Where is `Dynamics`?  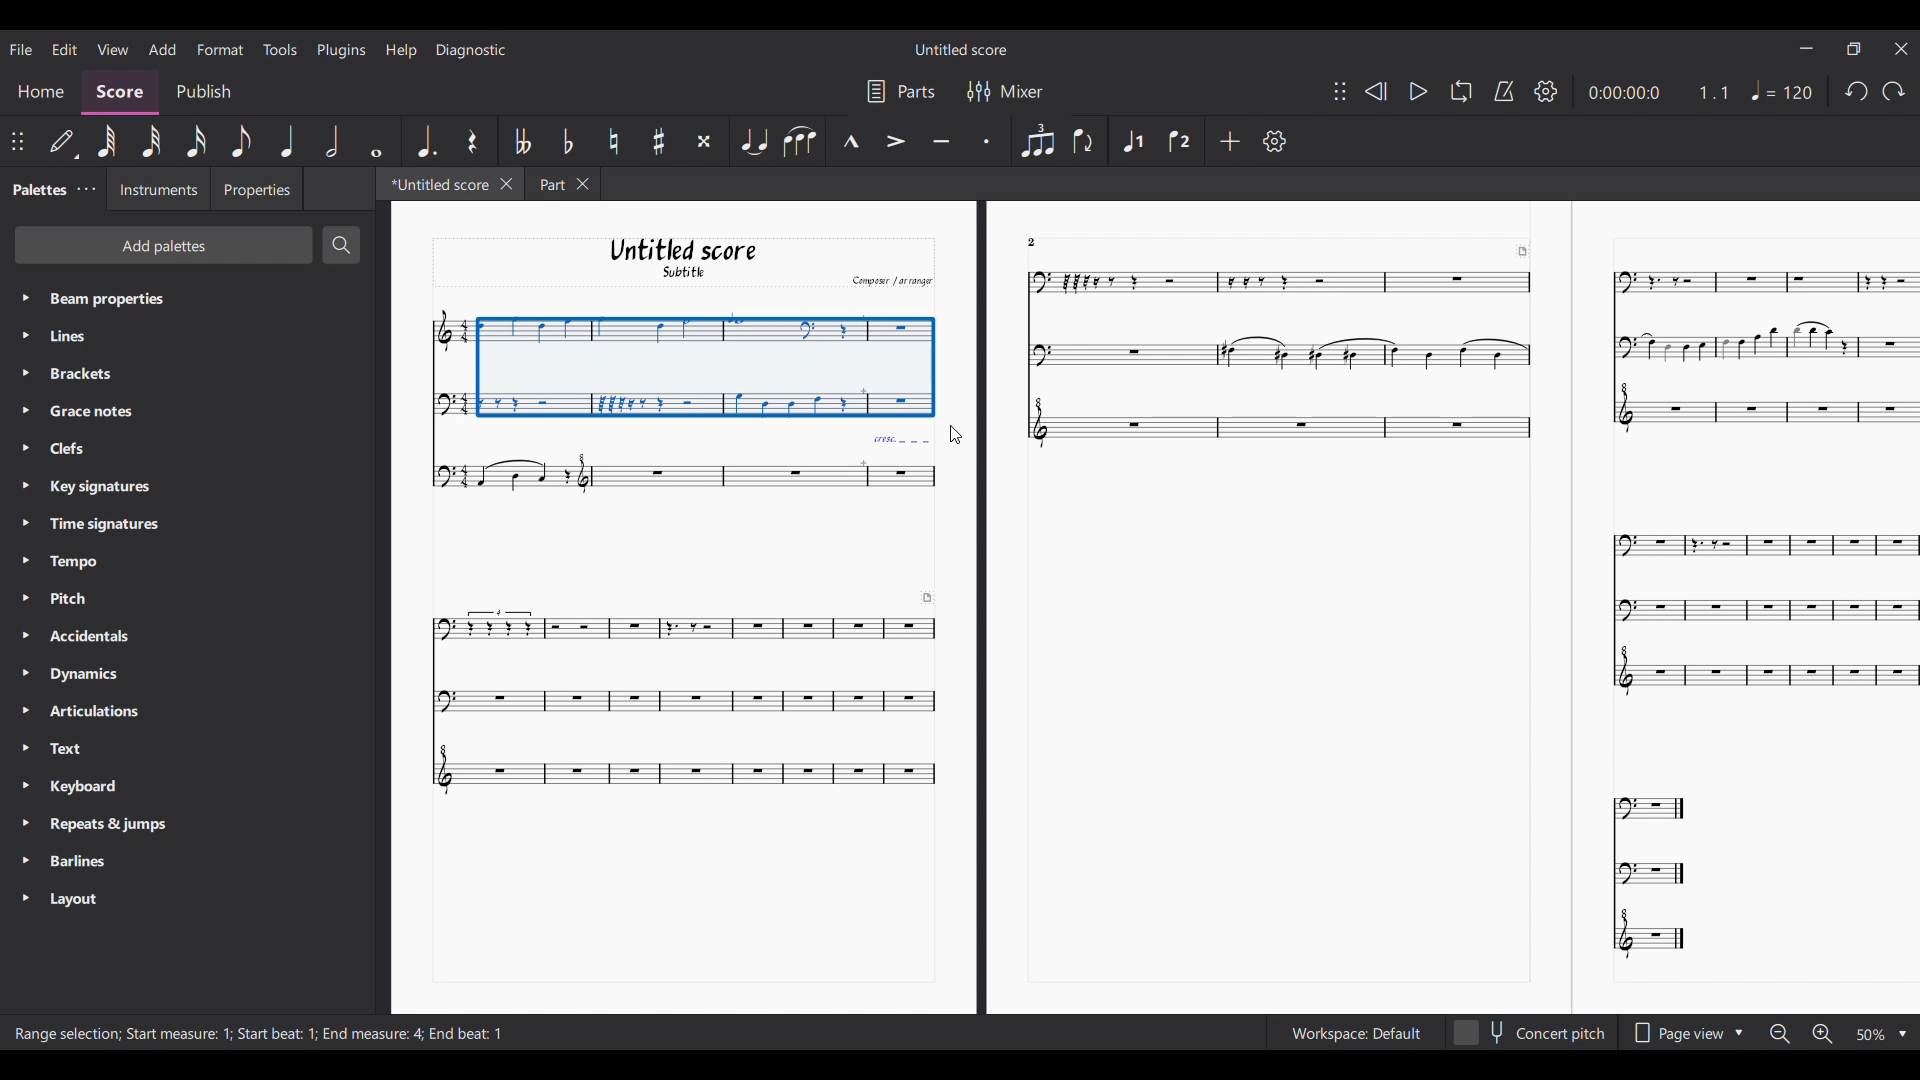
Dynamics is located at coordinates (93, 673).